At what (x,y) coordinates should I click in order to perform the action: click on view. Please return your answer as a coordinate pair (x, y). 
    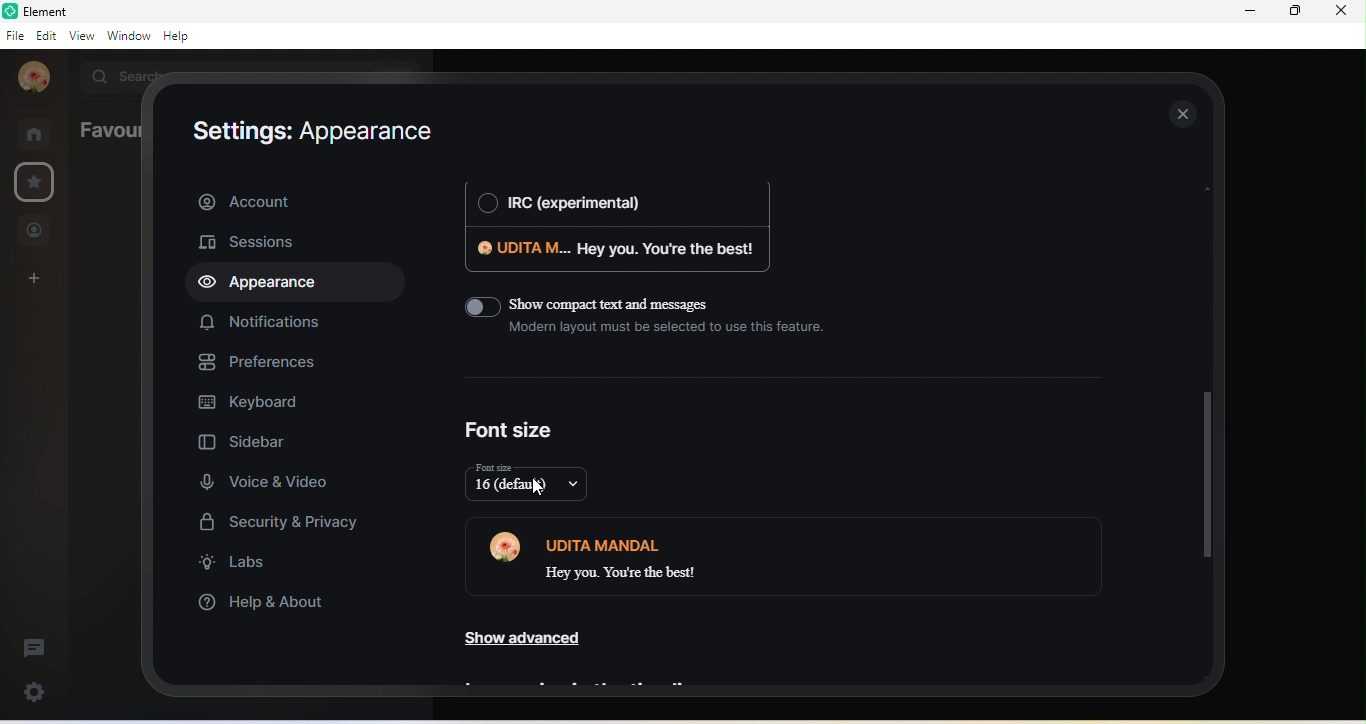
    Looking at the image, I should click on (80, 36).